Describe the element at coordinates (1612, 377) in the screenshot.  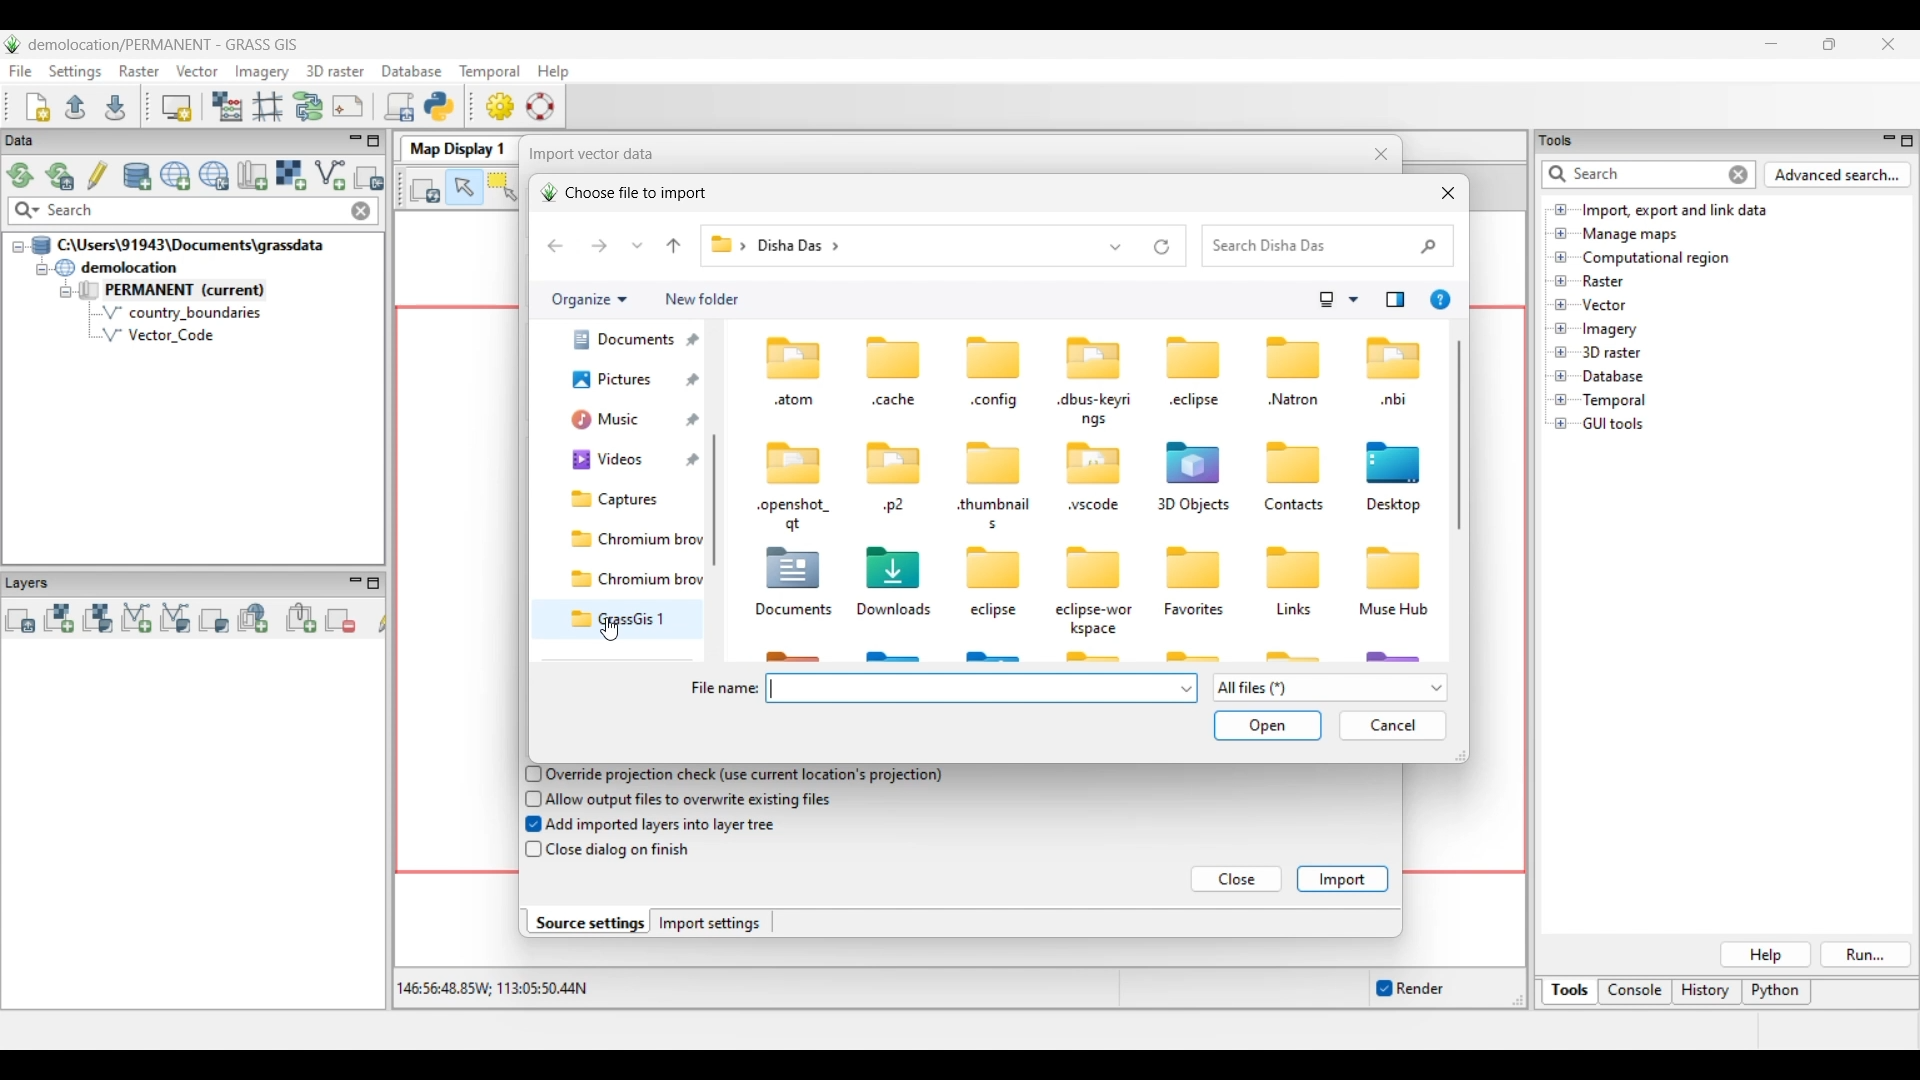
I see `Double click to see files under Database` at that location.